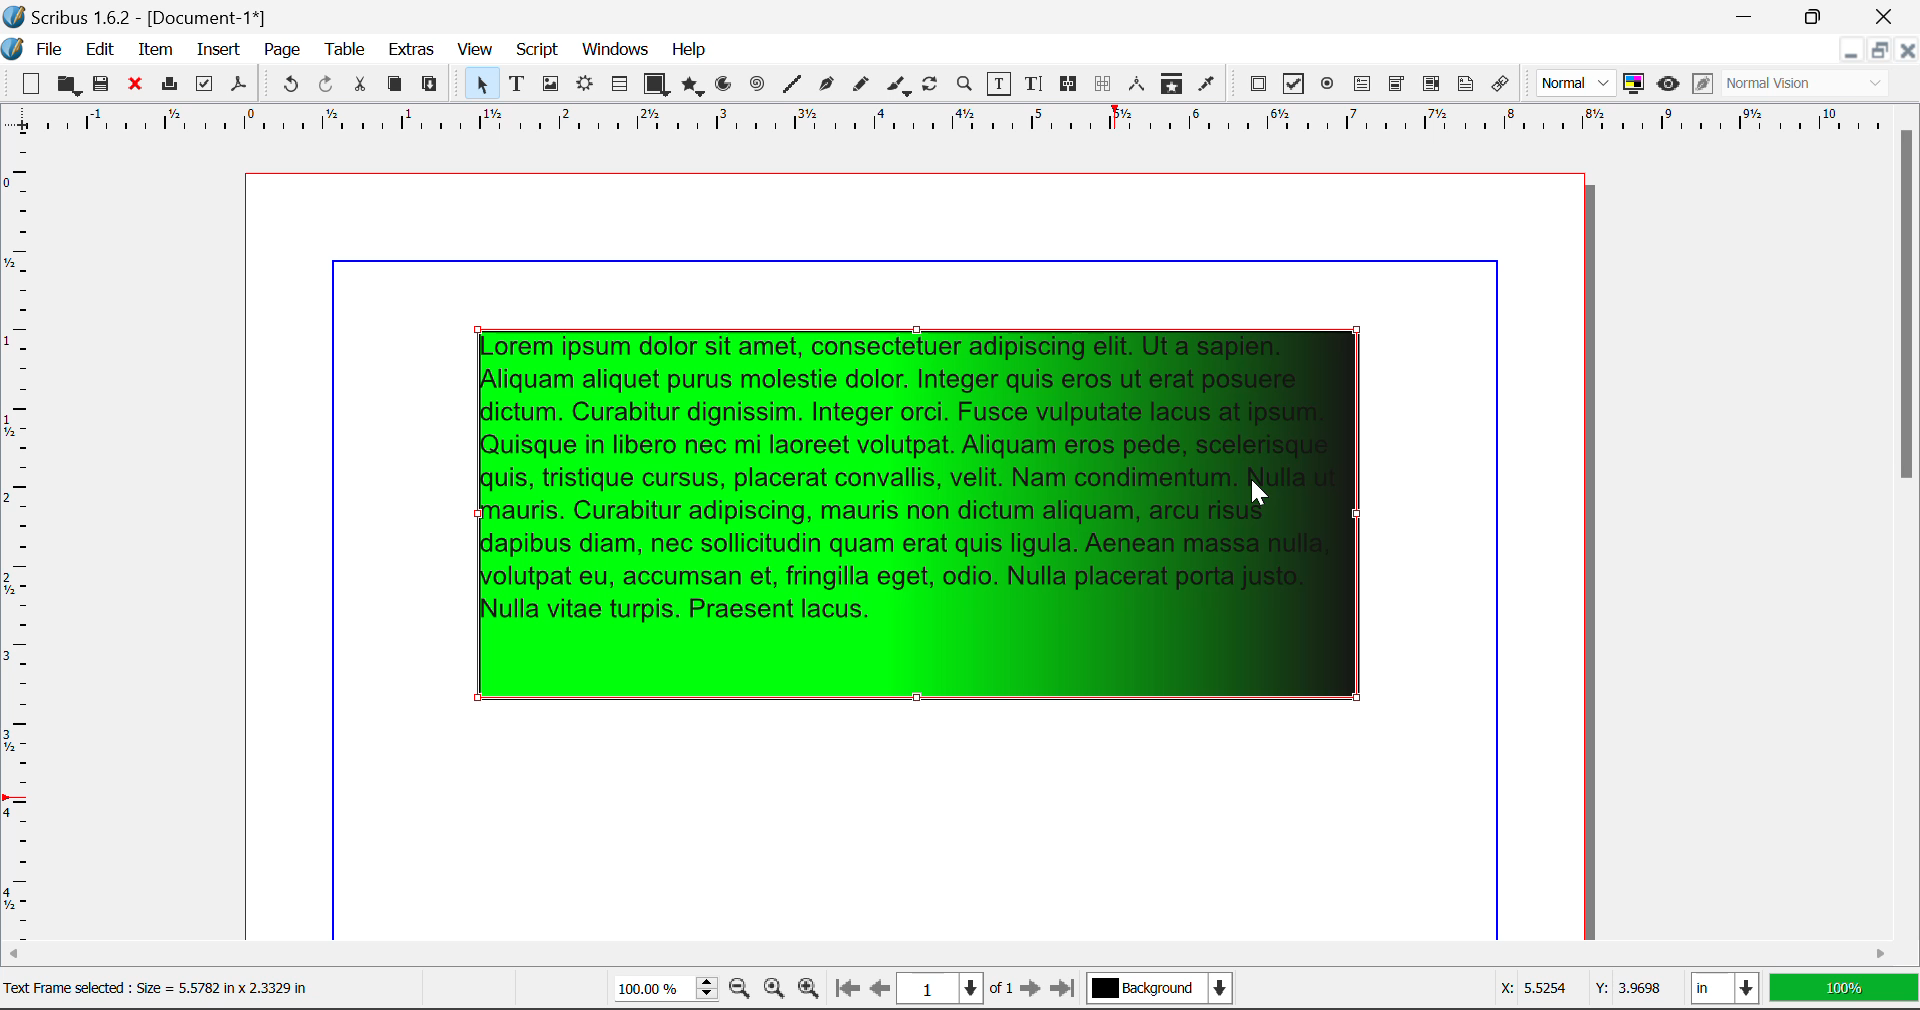 The width and height of the screenshot is (1920, 1010). Describe the element at coordinates (1432, 84) in the screenshot. I see `PDF List Box` at that location.